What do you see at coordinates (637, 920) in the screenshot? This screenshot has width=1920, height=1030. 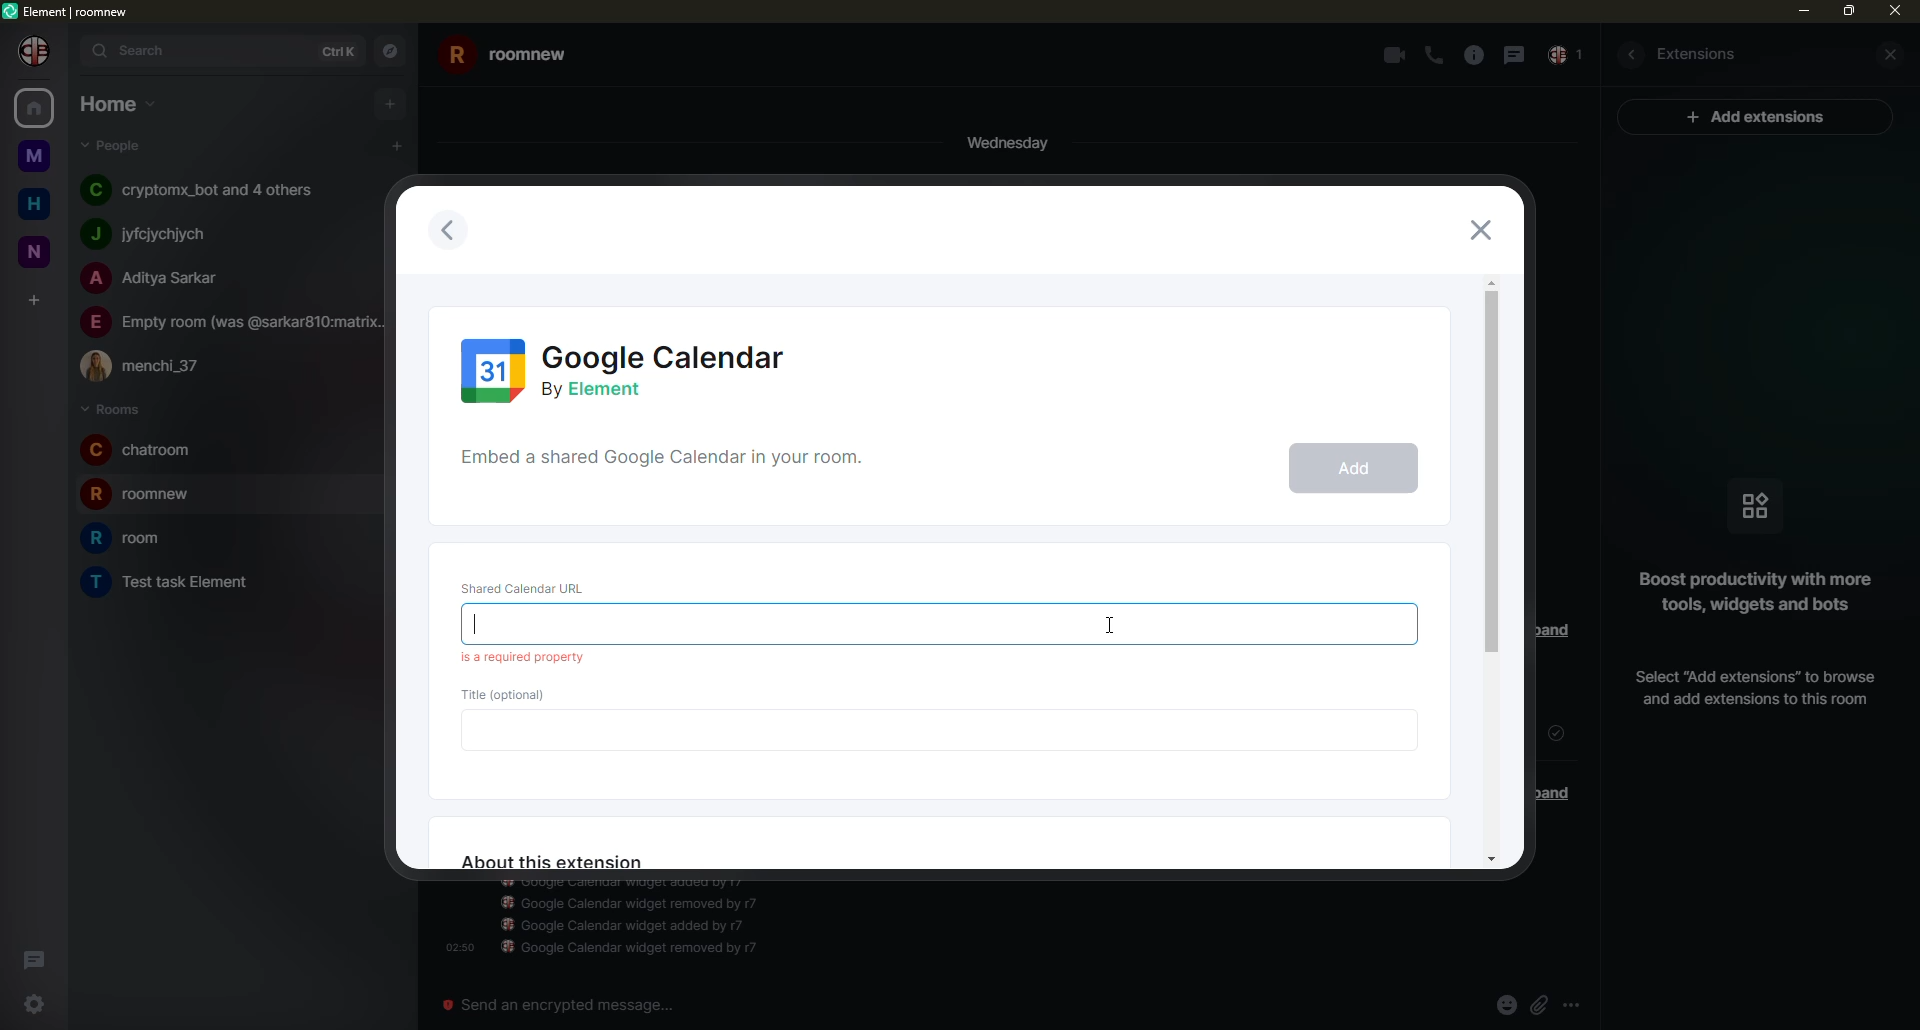 I see `info` at bounding box center [637, 920].